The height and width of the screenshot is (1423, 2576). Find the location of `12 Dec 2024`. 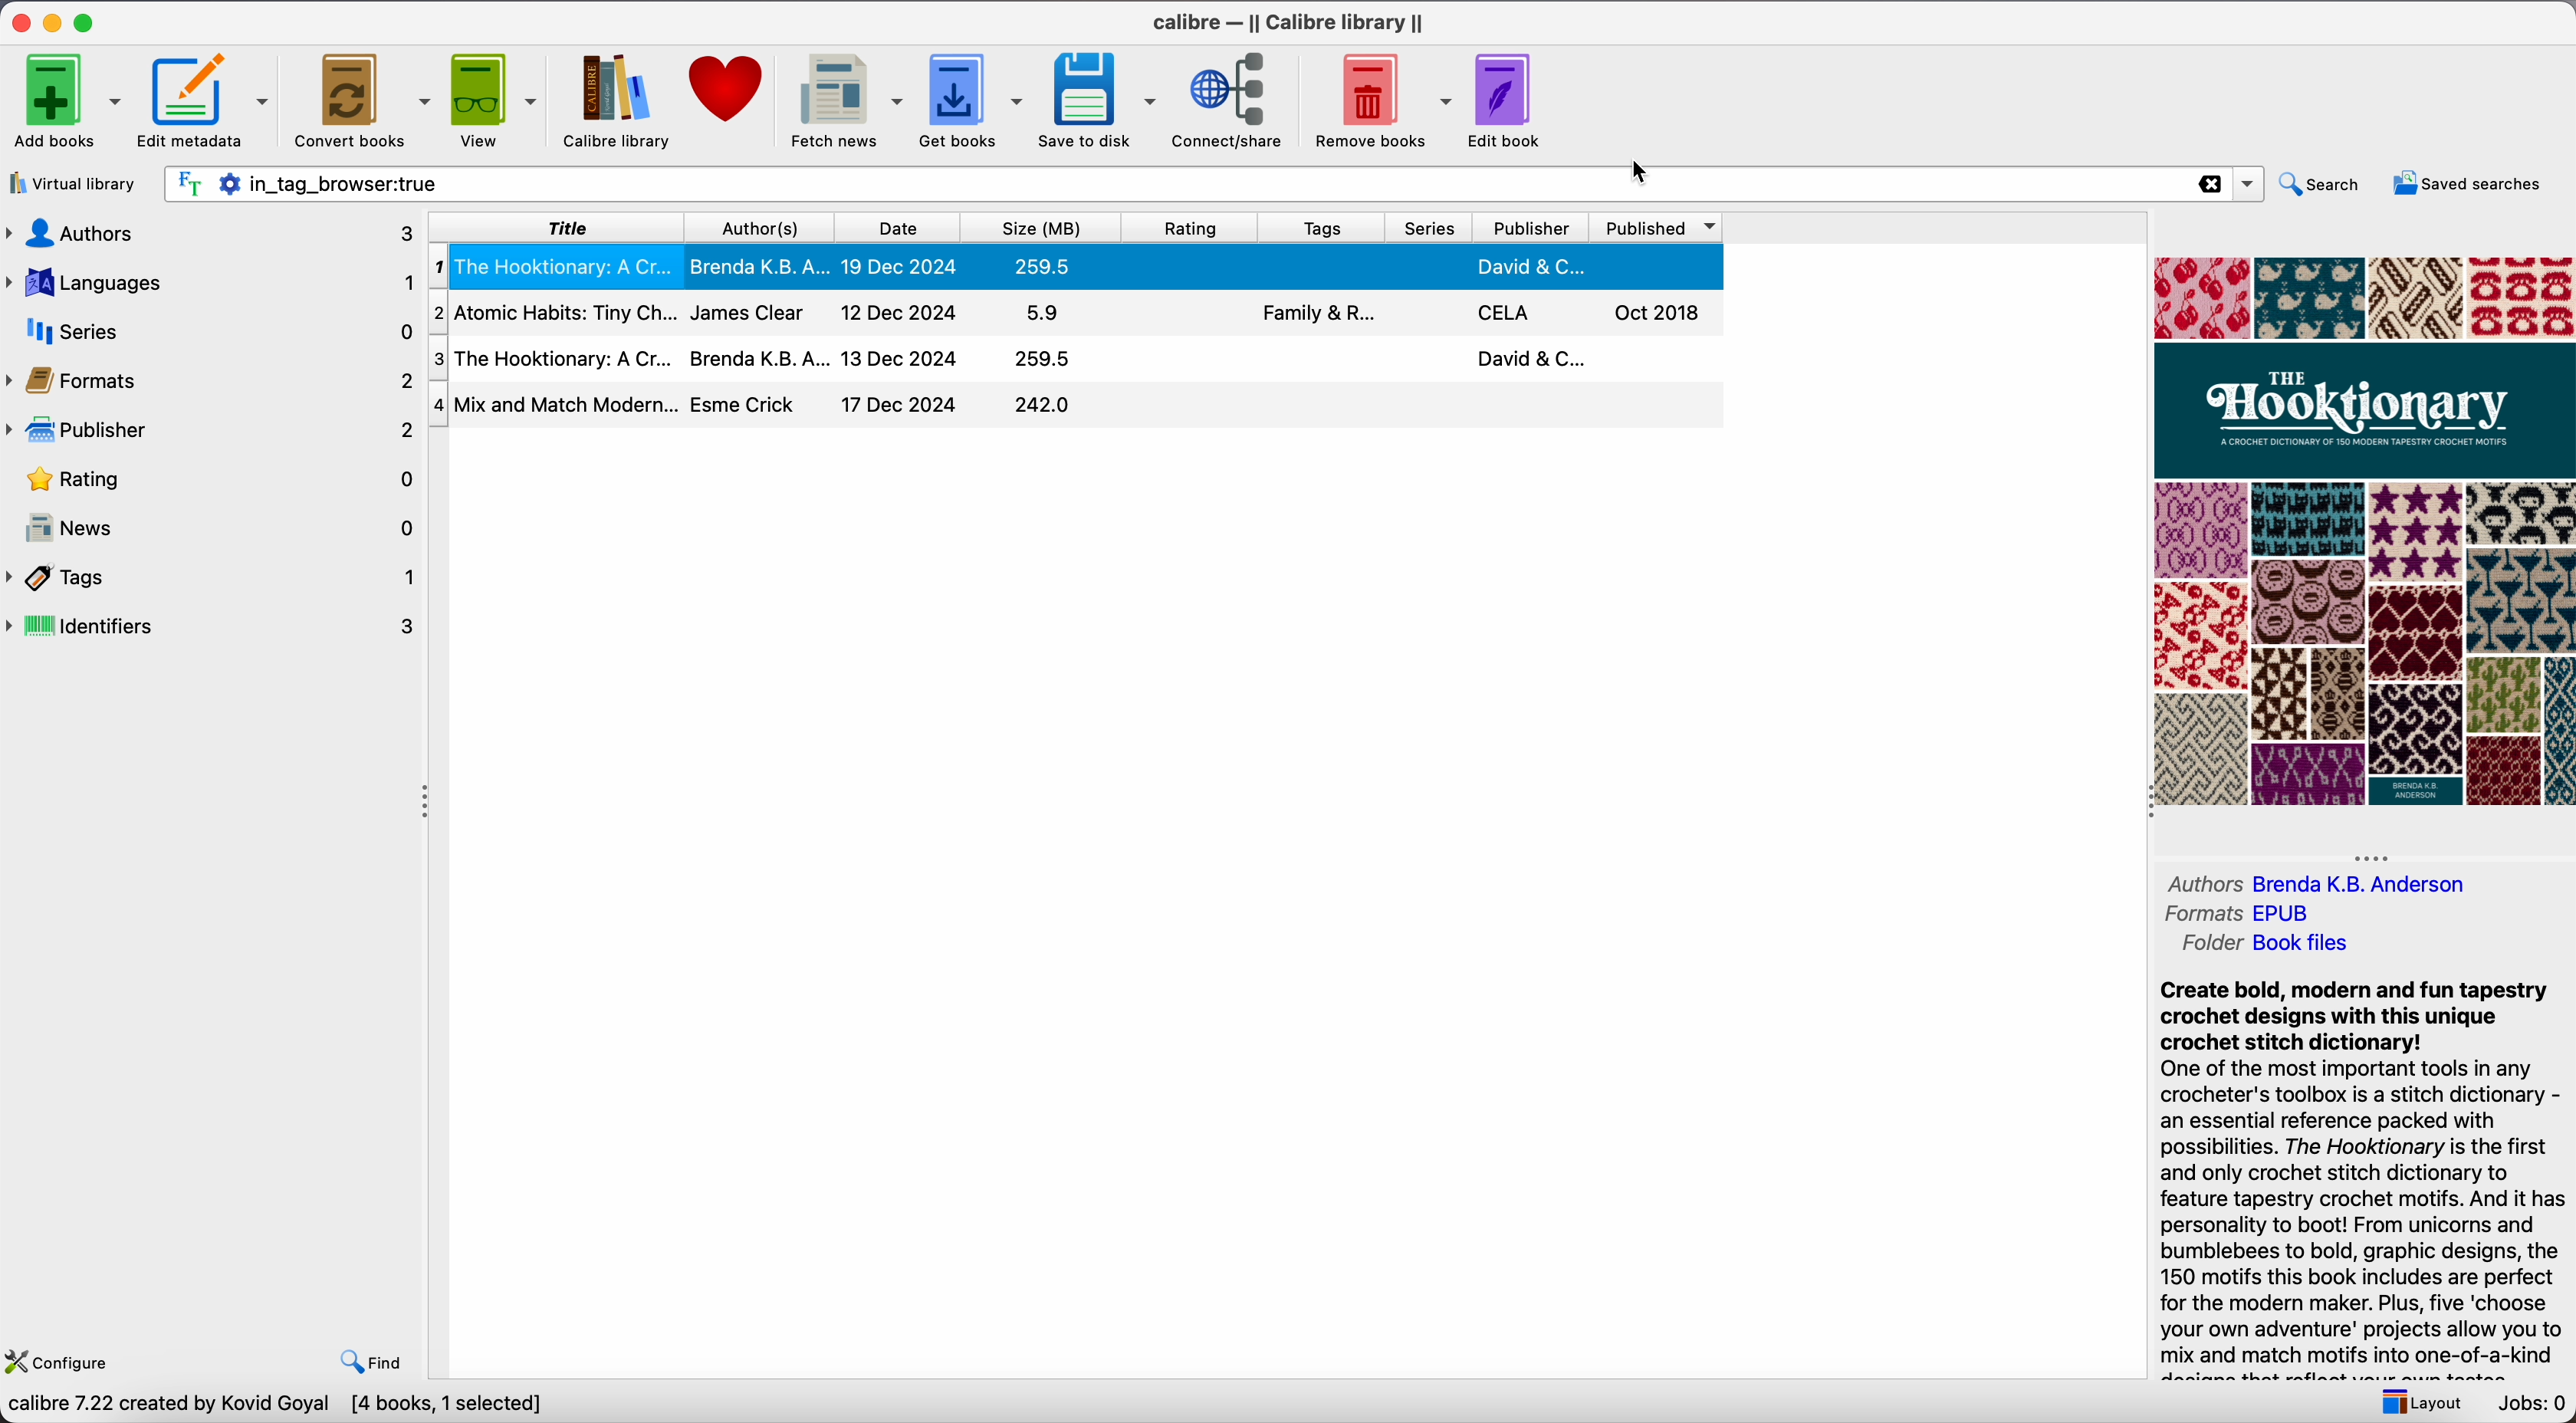

12 Dec 2024 is located at coordinates (902, 311).